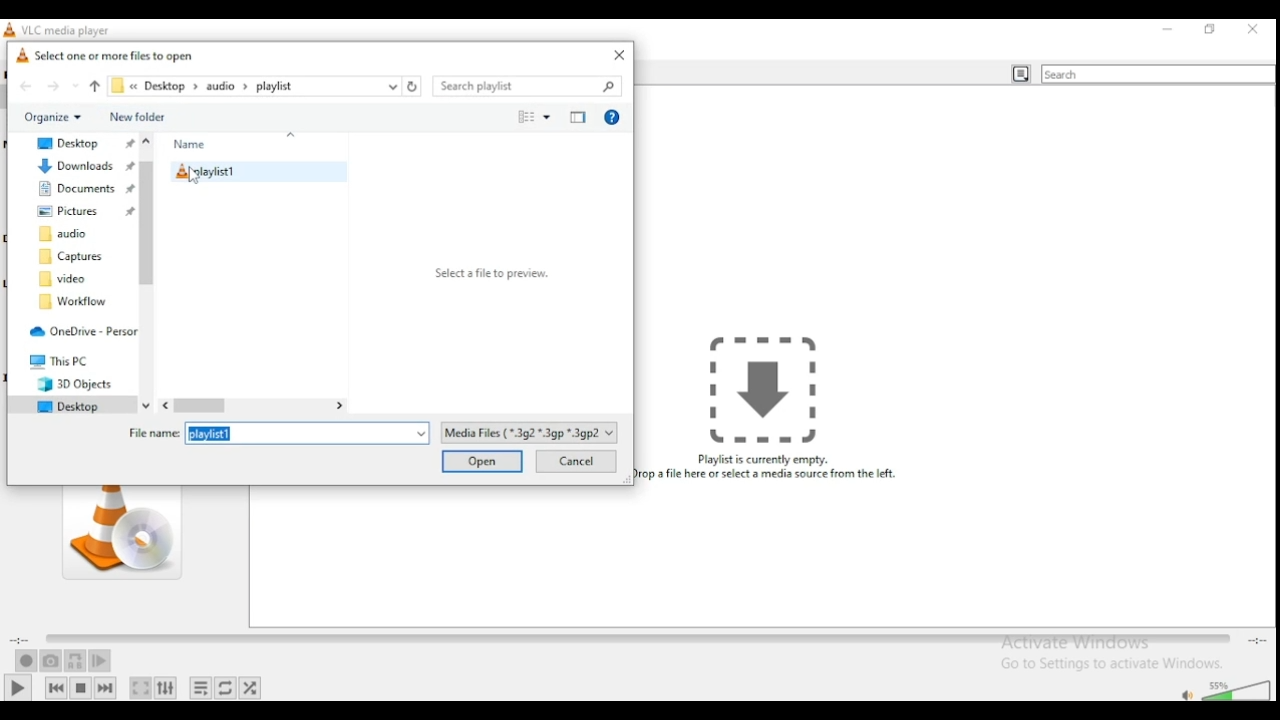 The image size is (1280, 720). What do you see at coordinates (150, 273) in the screenshot?
I see `scroll bar` at bounding box center [150, 273].